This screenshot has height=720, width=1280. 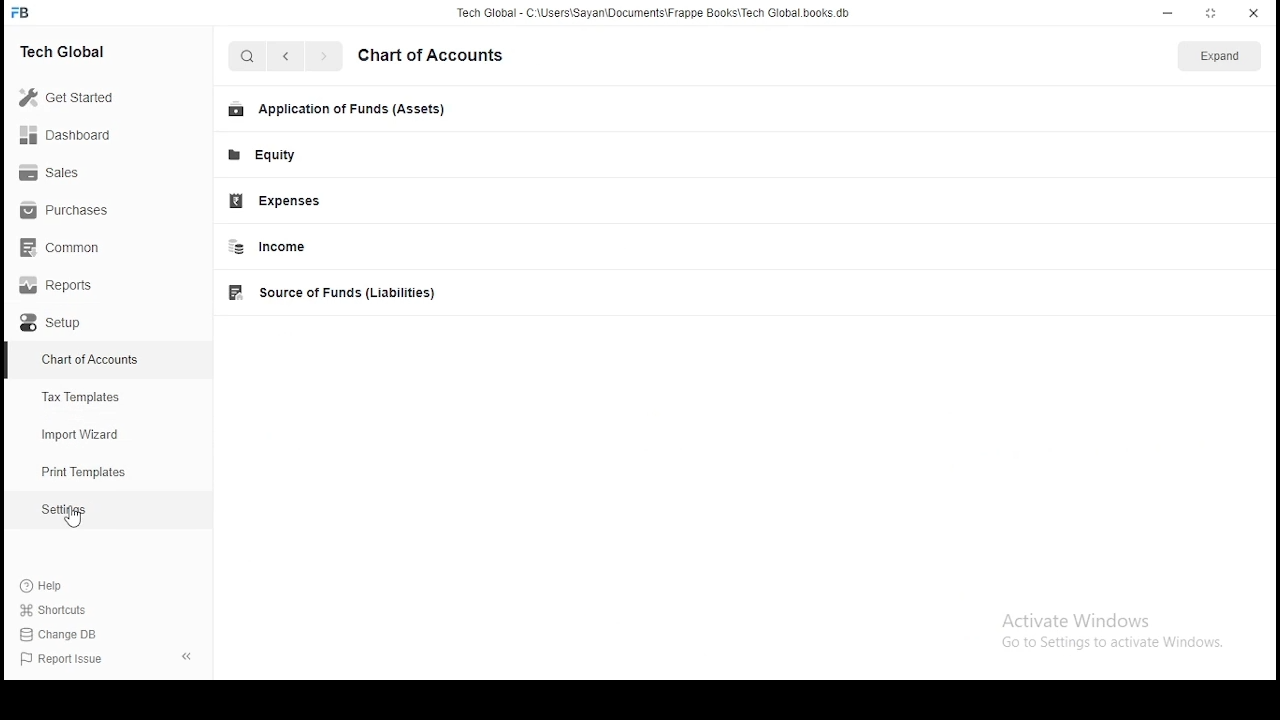 What do you see at coordinates (323, 58) in the screenshot?
I see `go forward ` at bounding box center [323, 58].